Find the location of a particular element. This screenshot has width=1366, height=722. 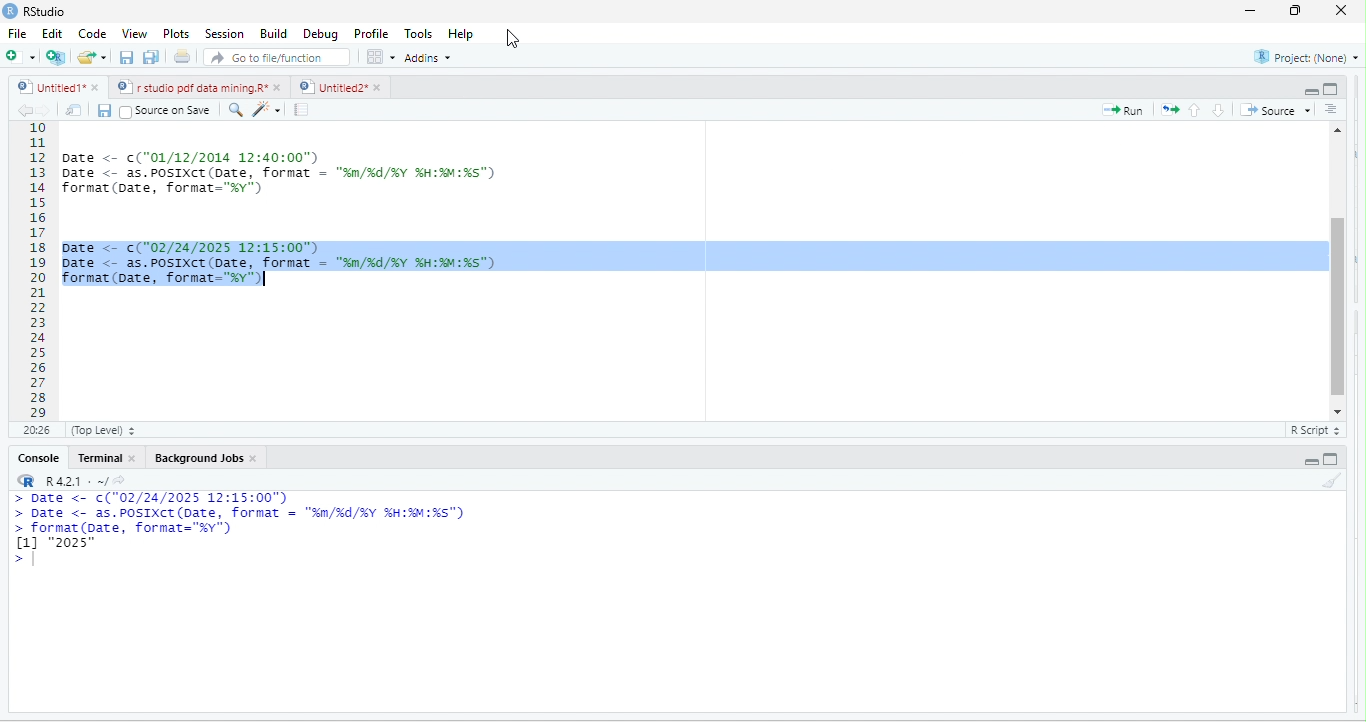

compile report is located at coordinates (304, 109).